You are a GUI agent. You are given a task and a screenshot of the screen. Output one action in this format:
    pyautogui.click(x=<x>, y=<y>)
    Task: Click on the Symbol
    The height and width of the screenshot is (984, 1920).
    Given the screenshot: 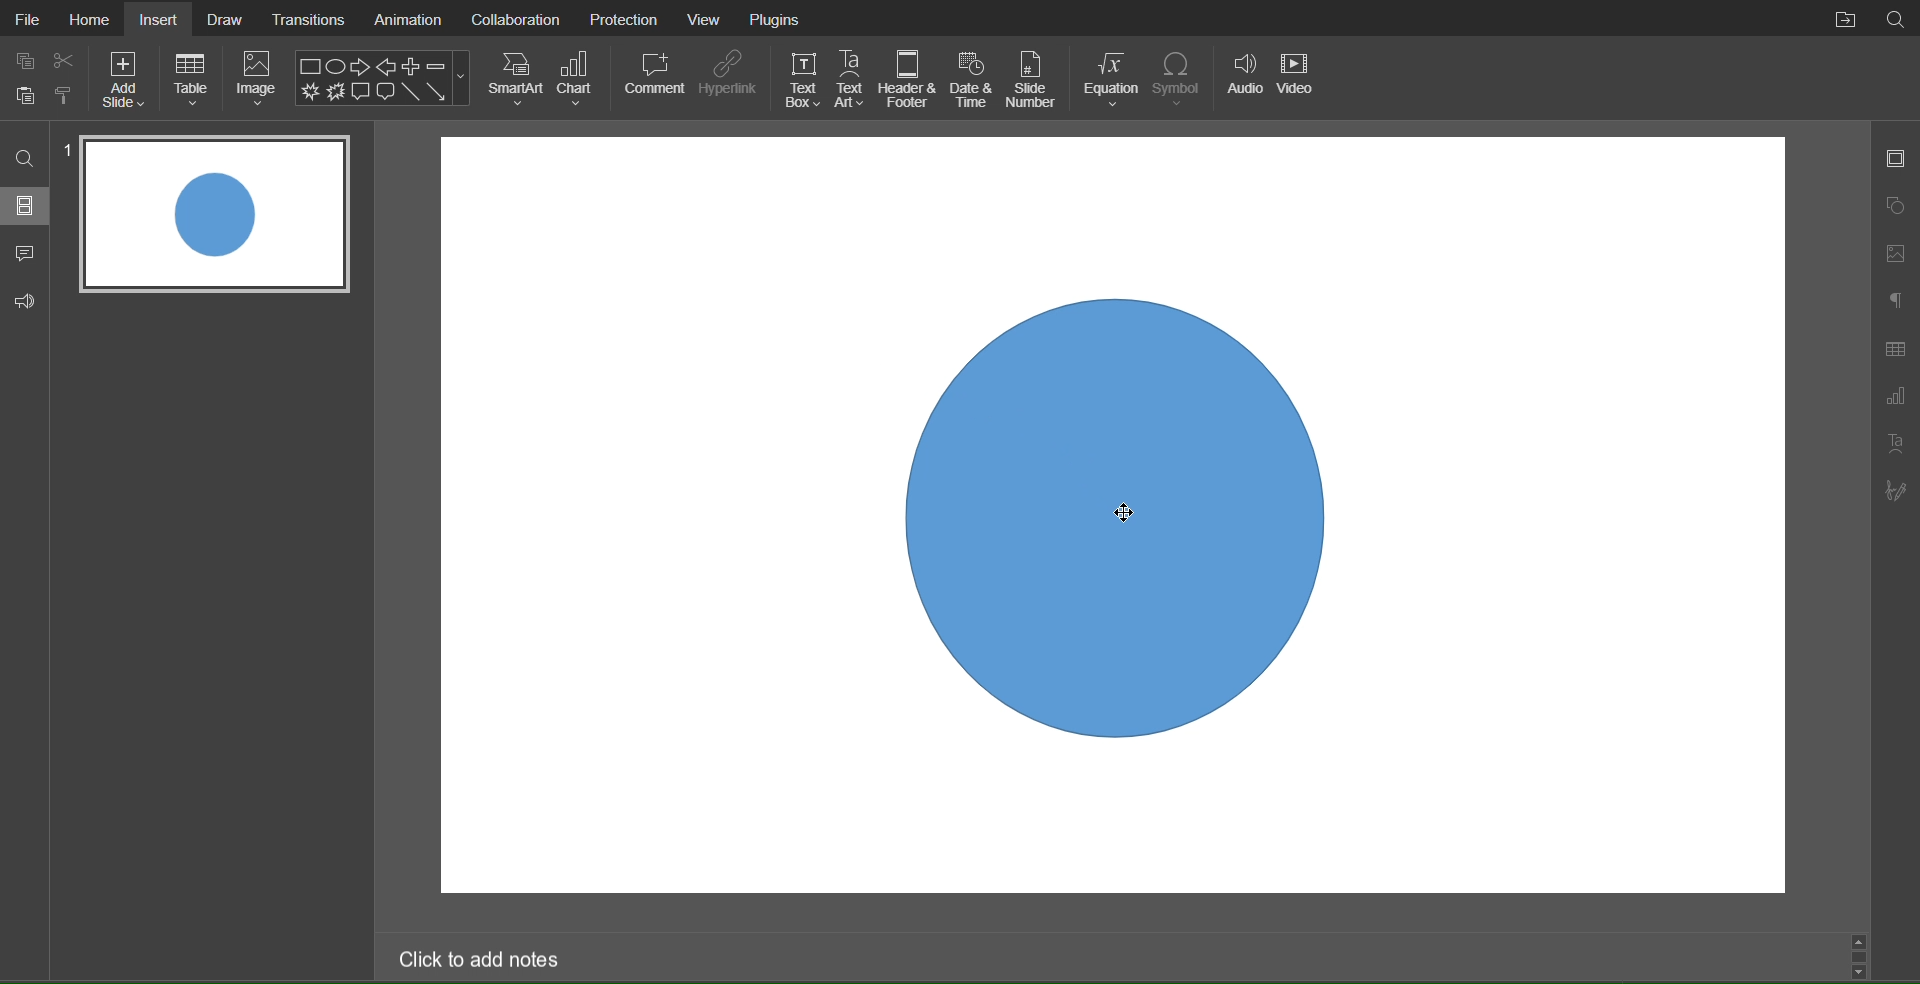 What is the action you would take?
    pyautogui.click(x=1182, y=80)
    